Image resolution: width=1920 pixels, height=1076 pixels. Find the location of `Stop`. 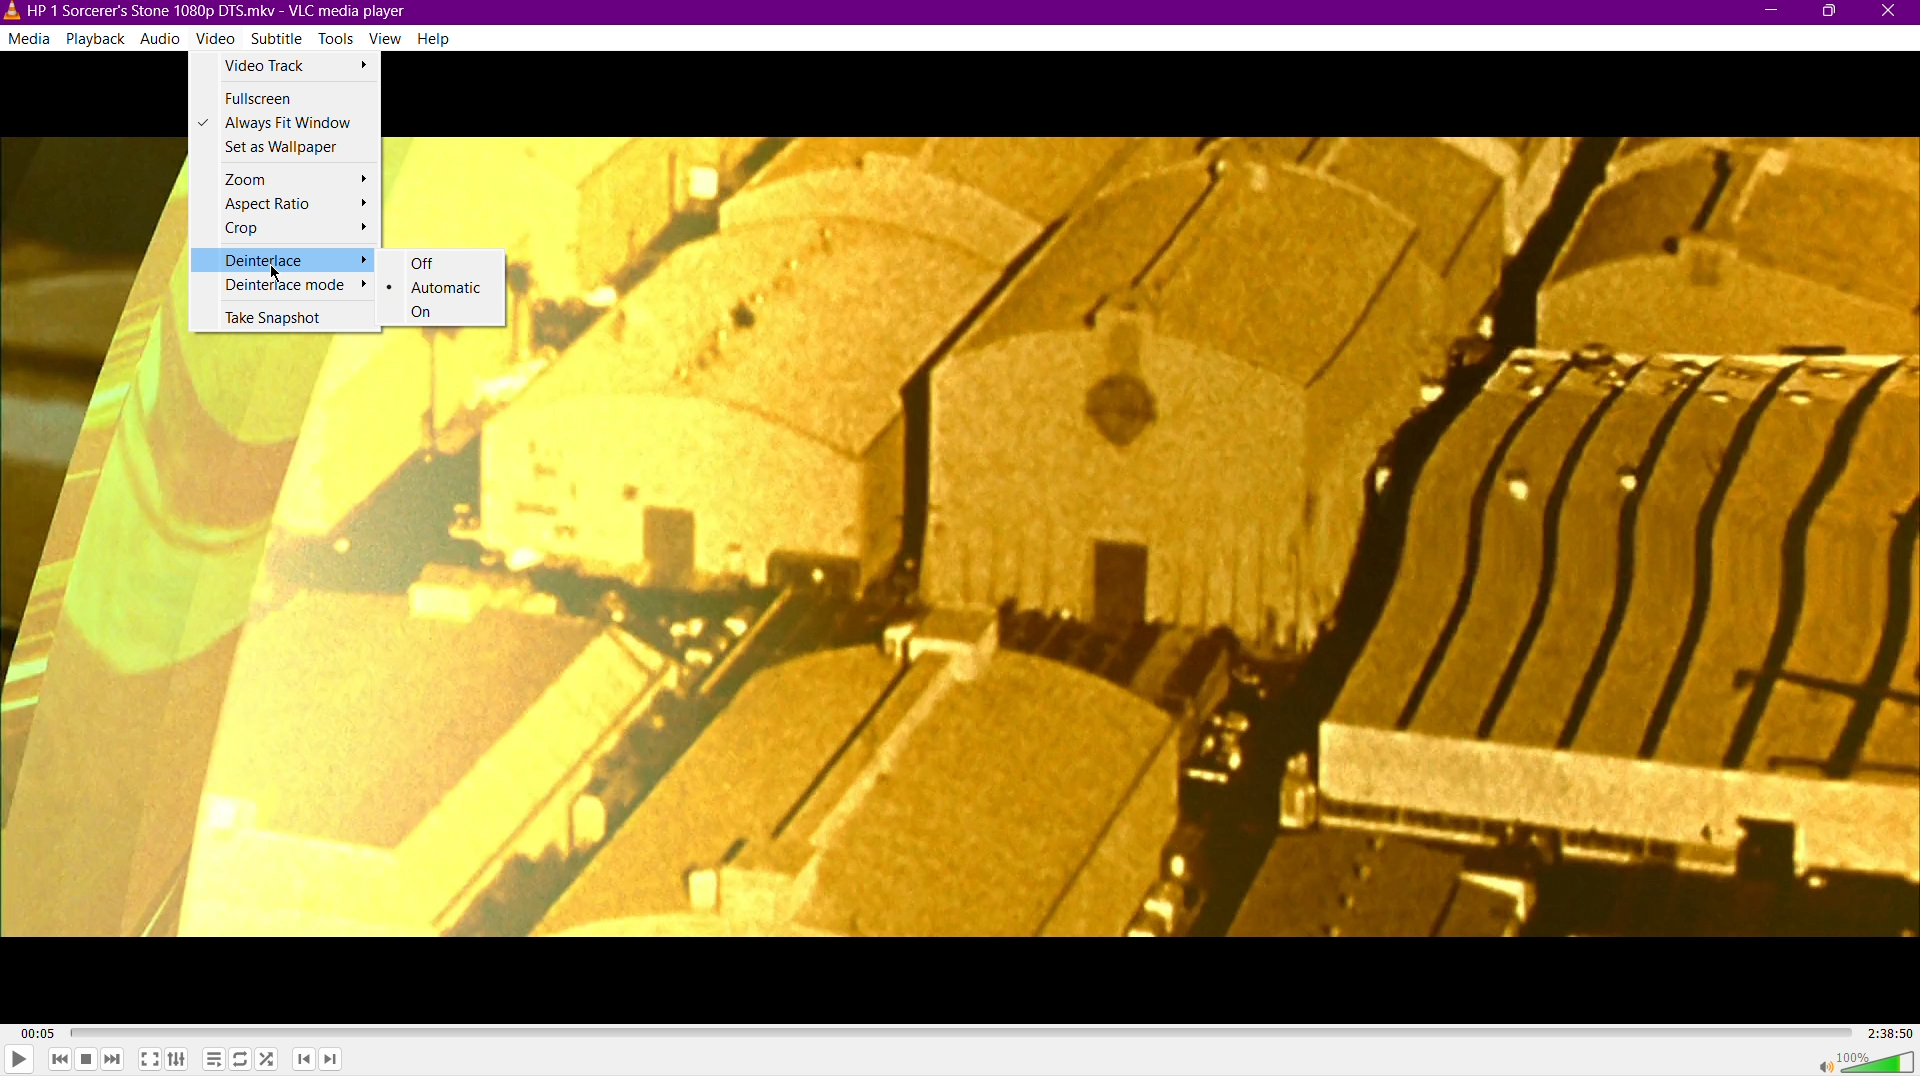

Stop is located at coordinates (89, 1060).